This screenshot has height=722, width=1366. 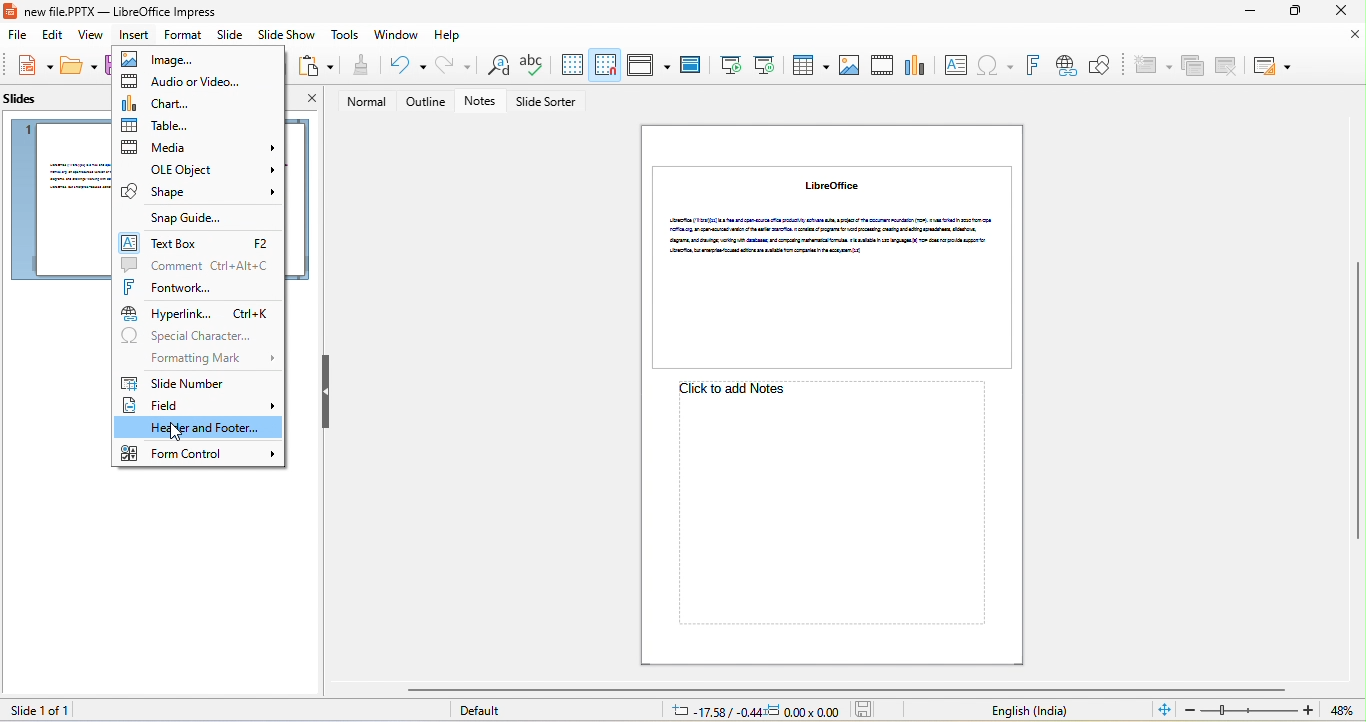 What do you see at coordinates (182, 435) in the screenshot?
I see `cursor movement` at bounding box center [182, 435].